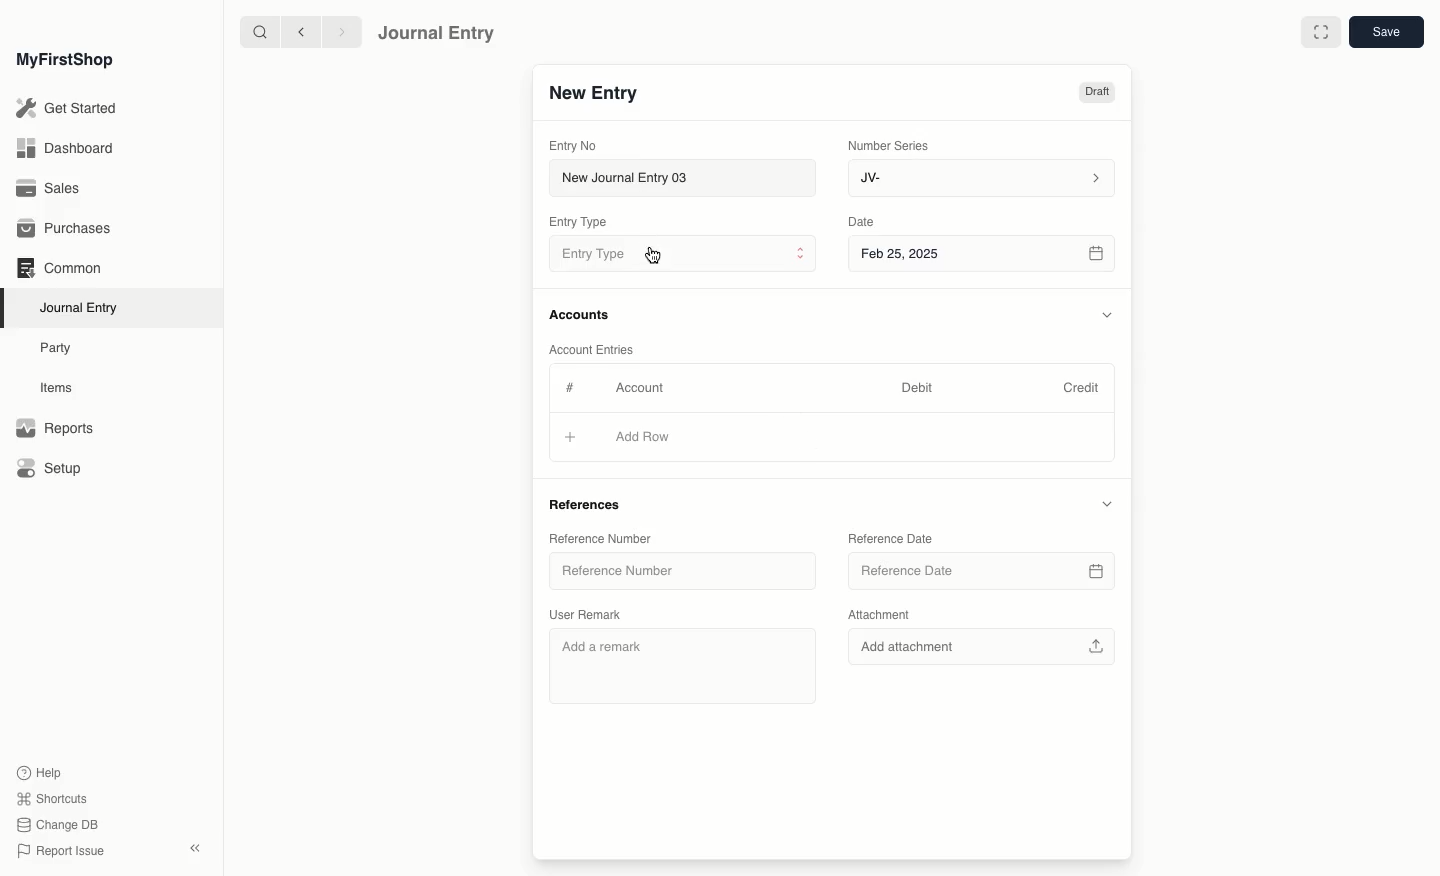 This screenshot has width=1440, height=876. I want to click on Reference Date, so click(981, 573).